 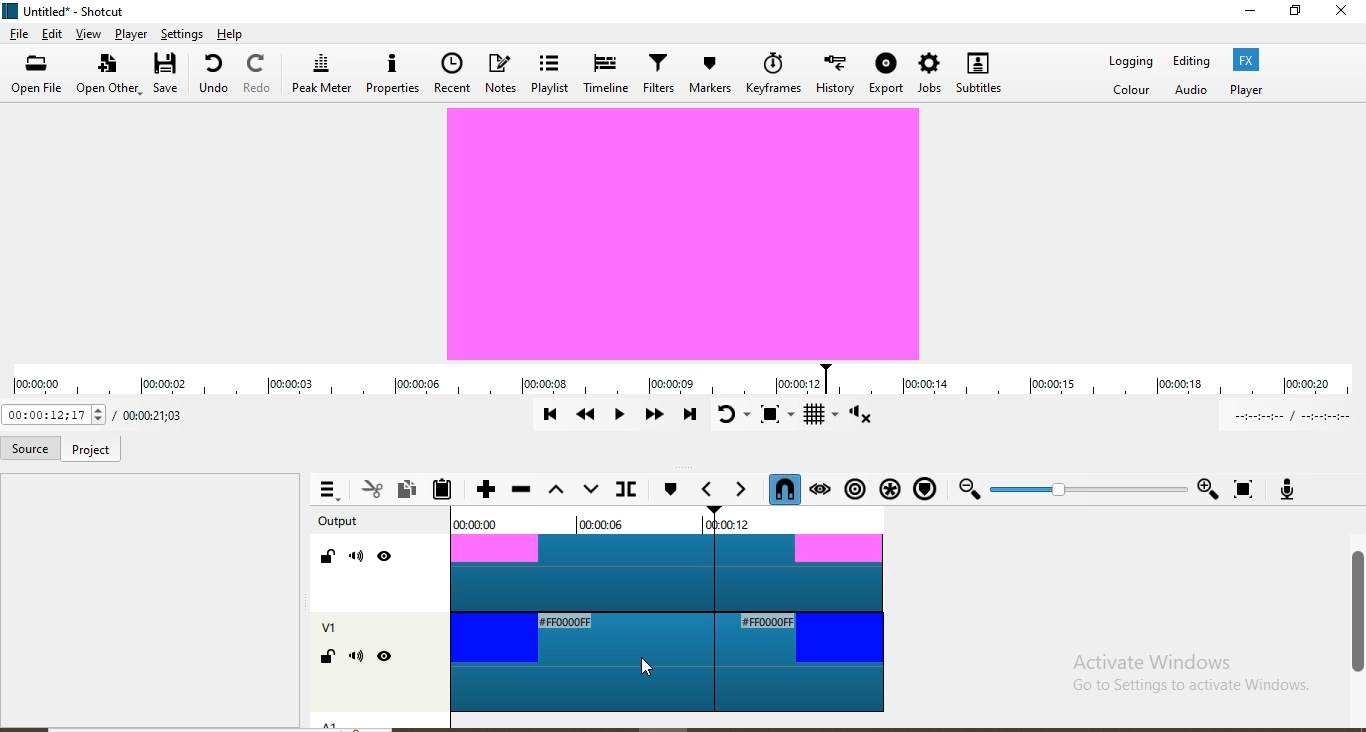 What do you see at coordinates (712, 76) in the screenshot?
I see `Markers` at bounding box center [712, 76].